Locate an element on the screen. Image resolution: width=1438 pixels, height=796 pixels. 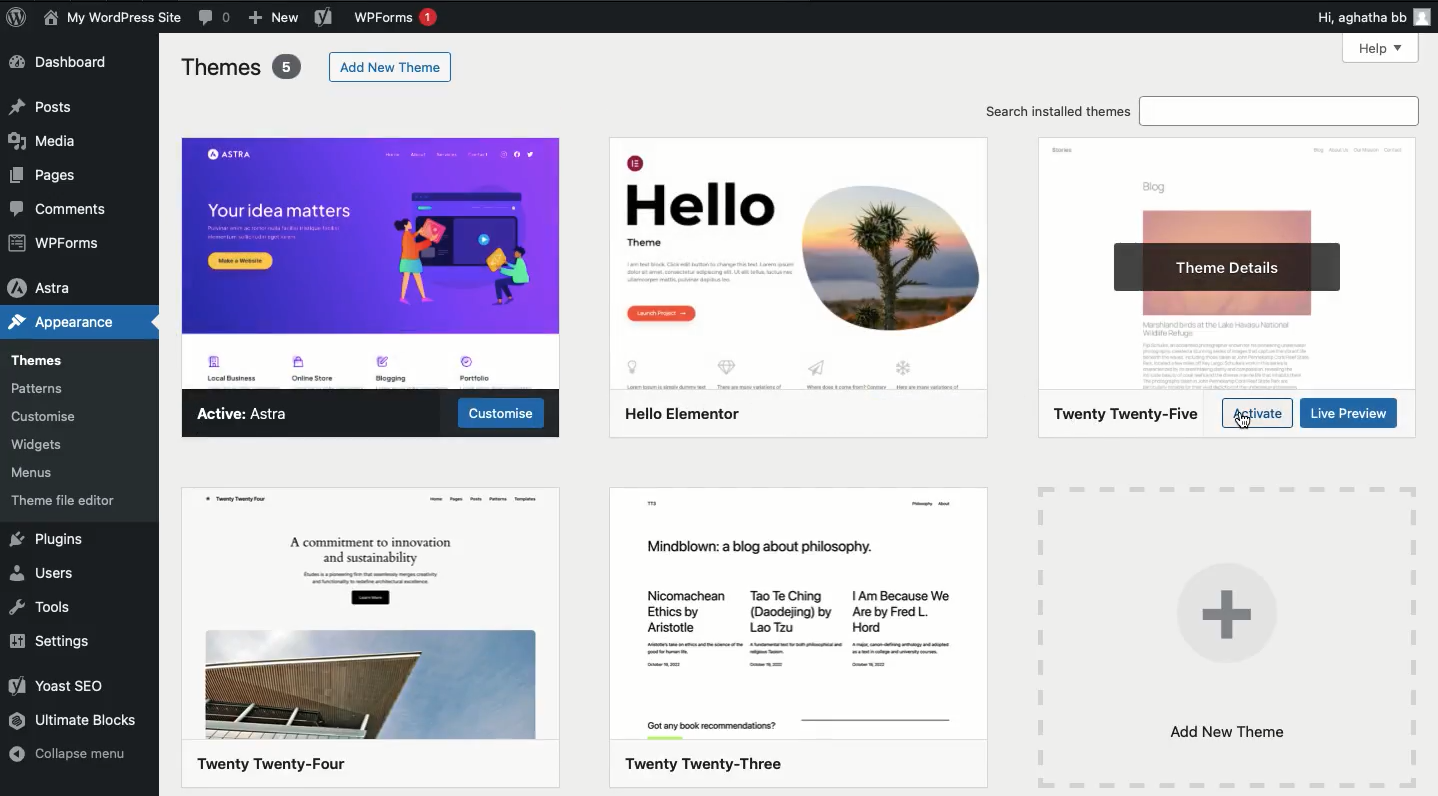
Appearance is located at coordinates (64, 324).